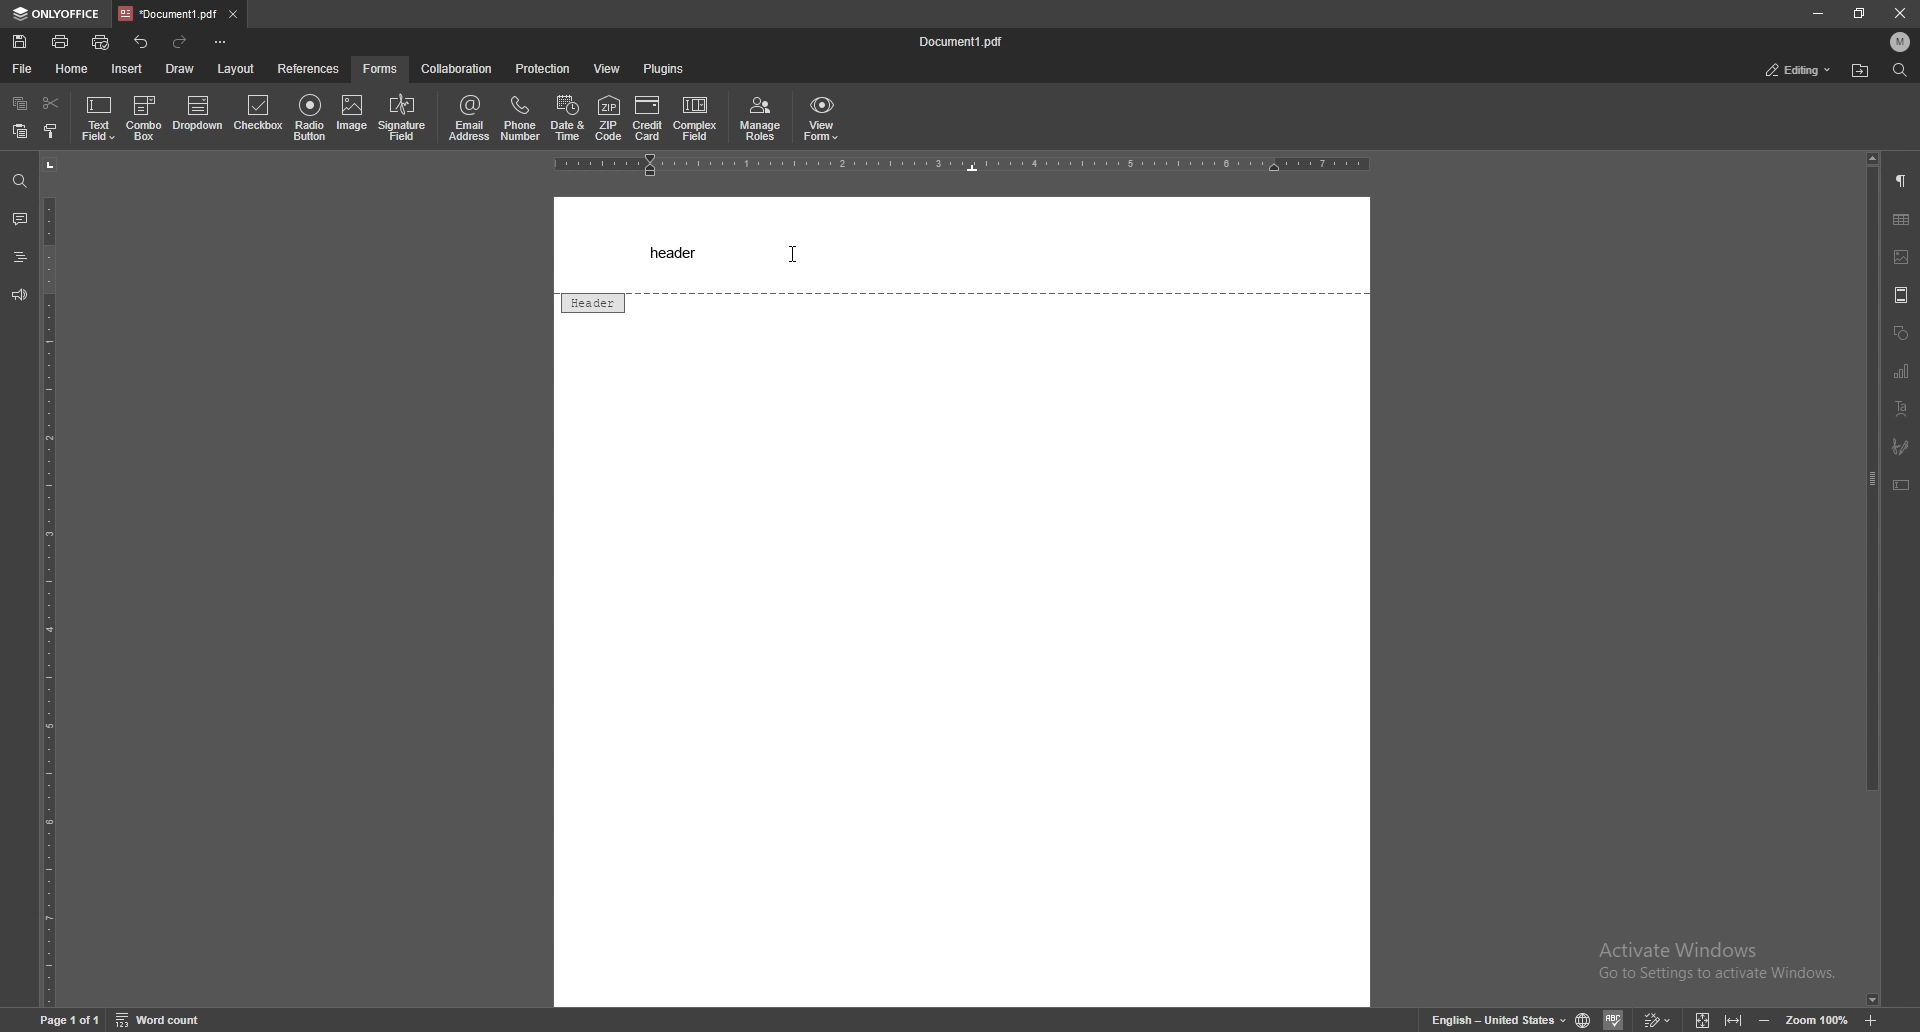  Describe the element at coordinates (58, 12) in the screenshot. I see `only office` at that location.